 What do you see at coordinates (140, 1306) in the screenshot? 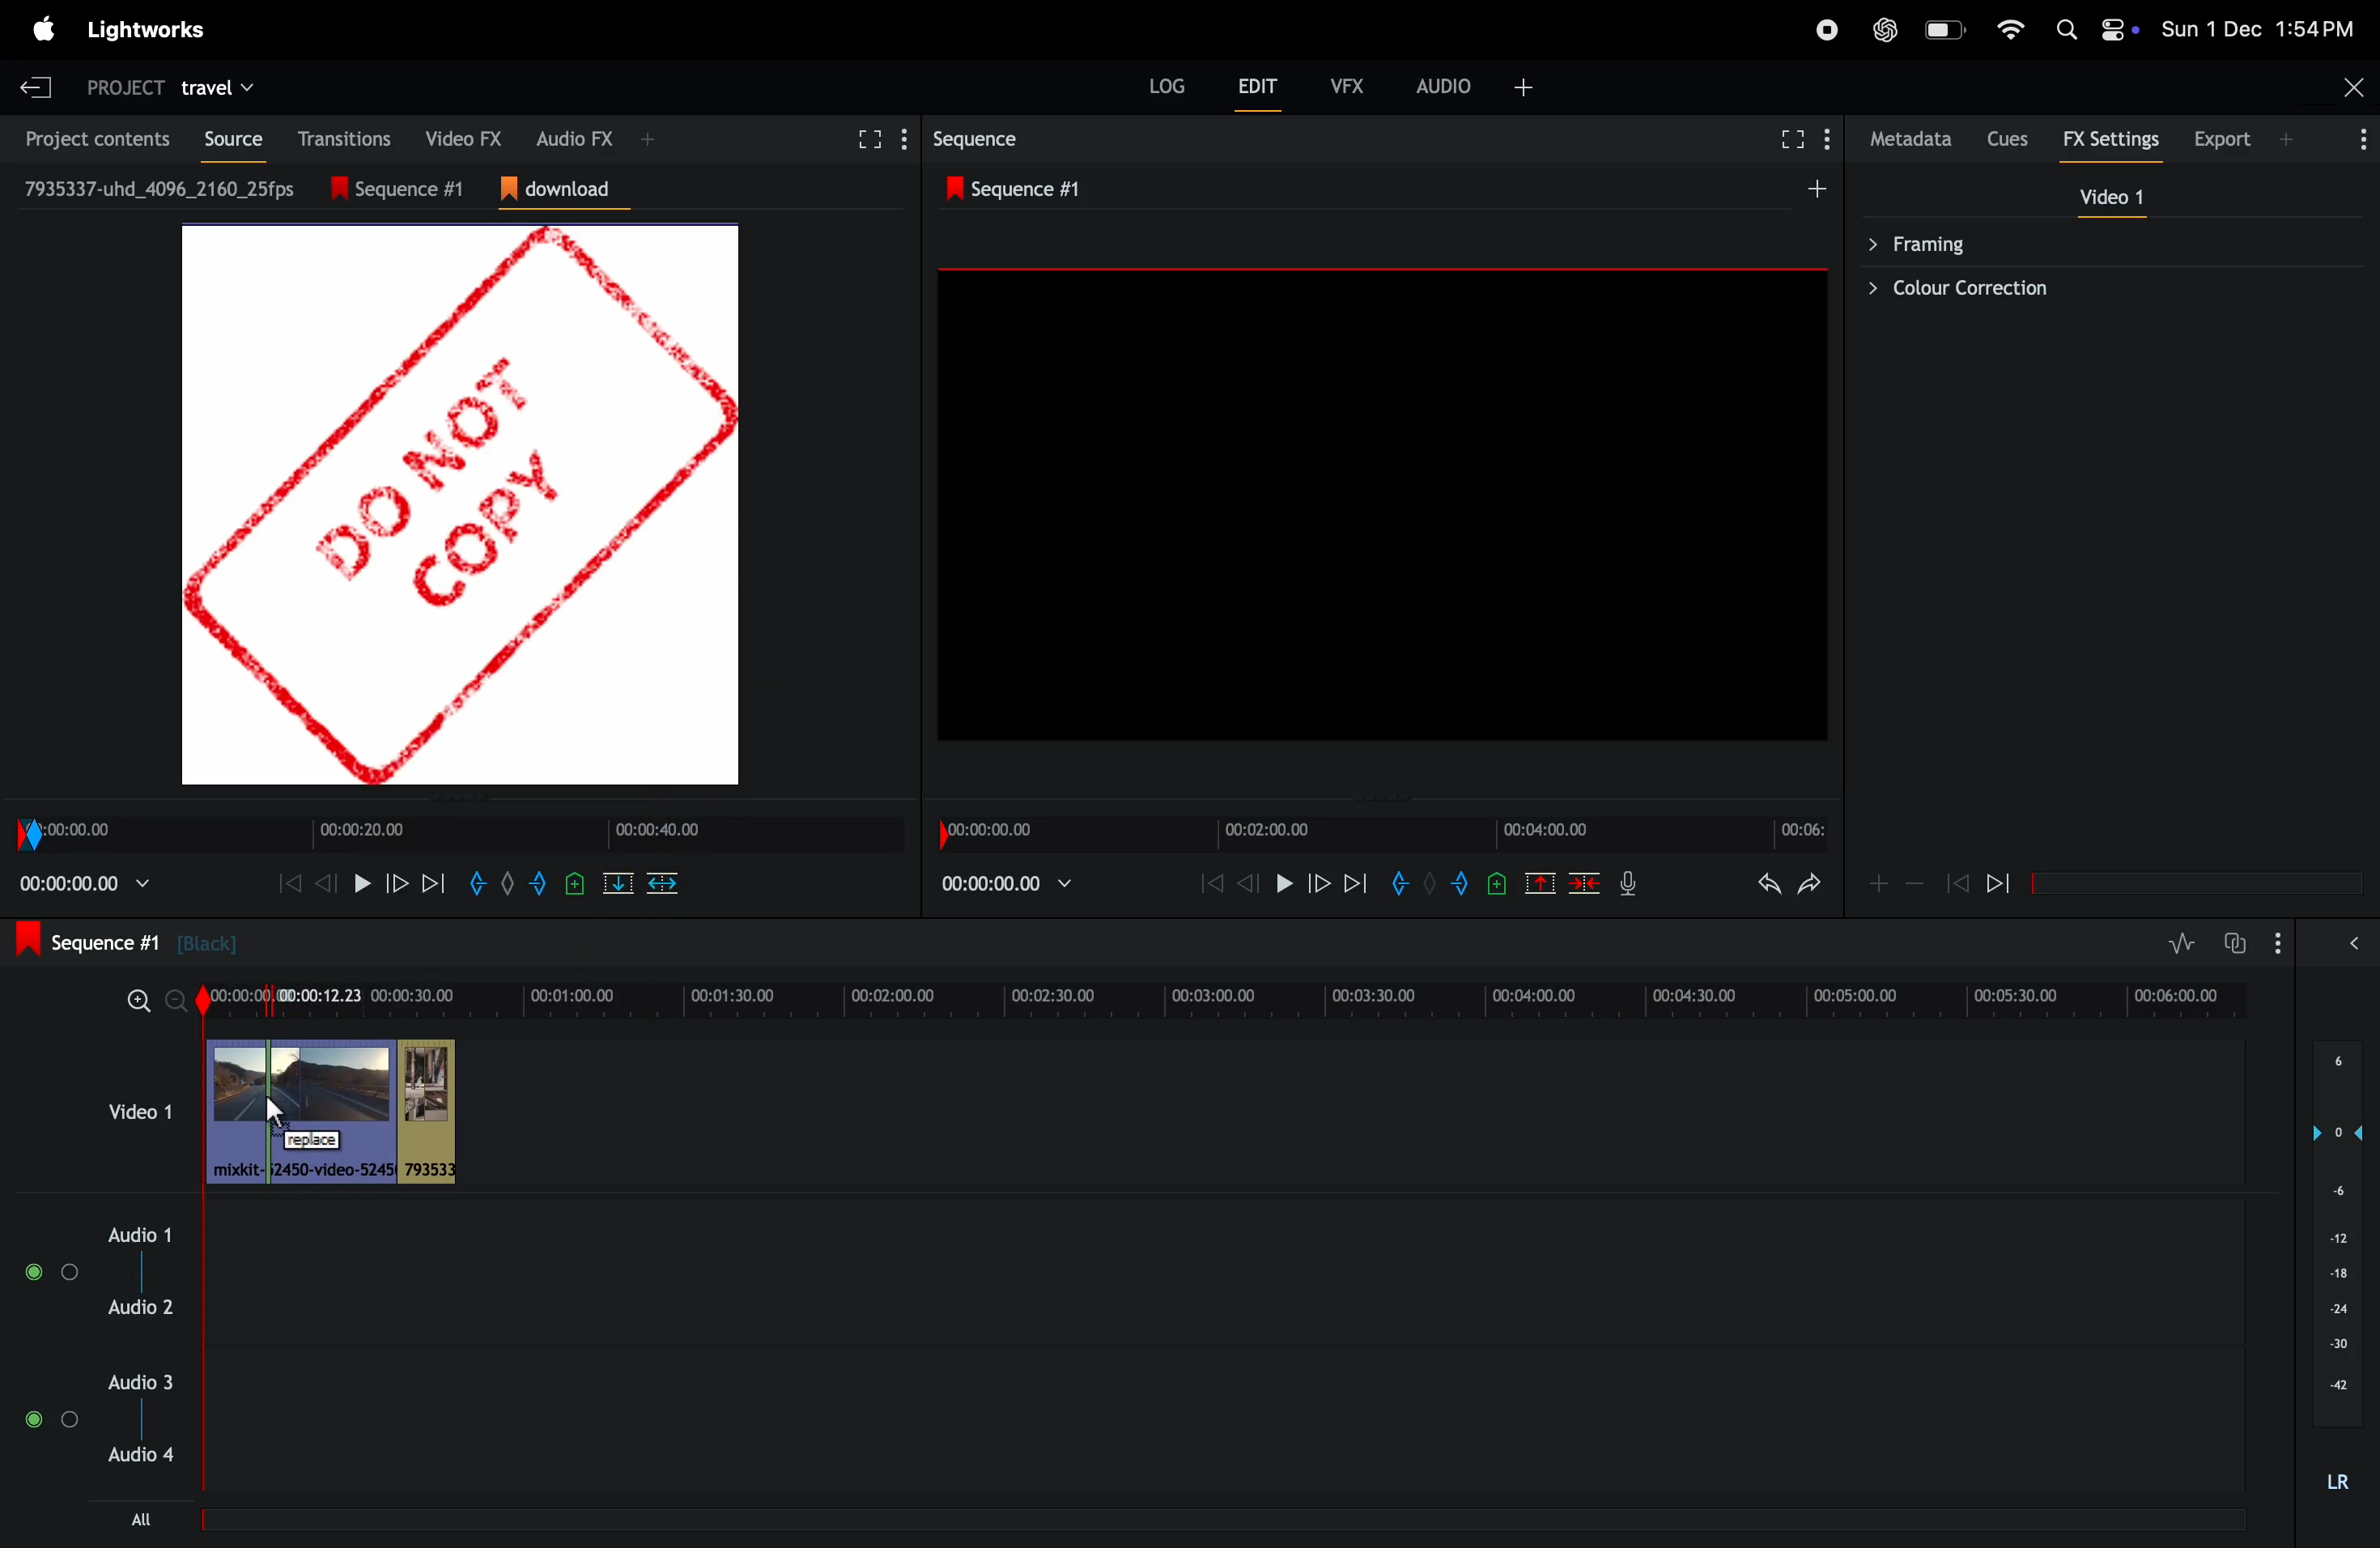
I see `audio 2` at bounding box center [140, 1306].